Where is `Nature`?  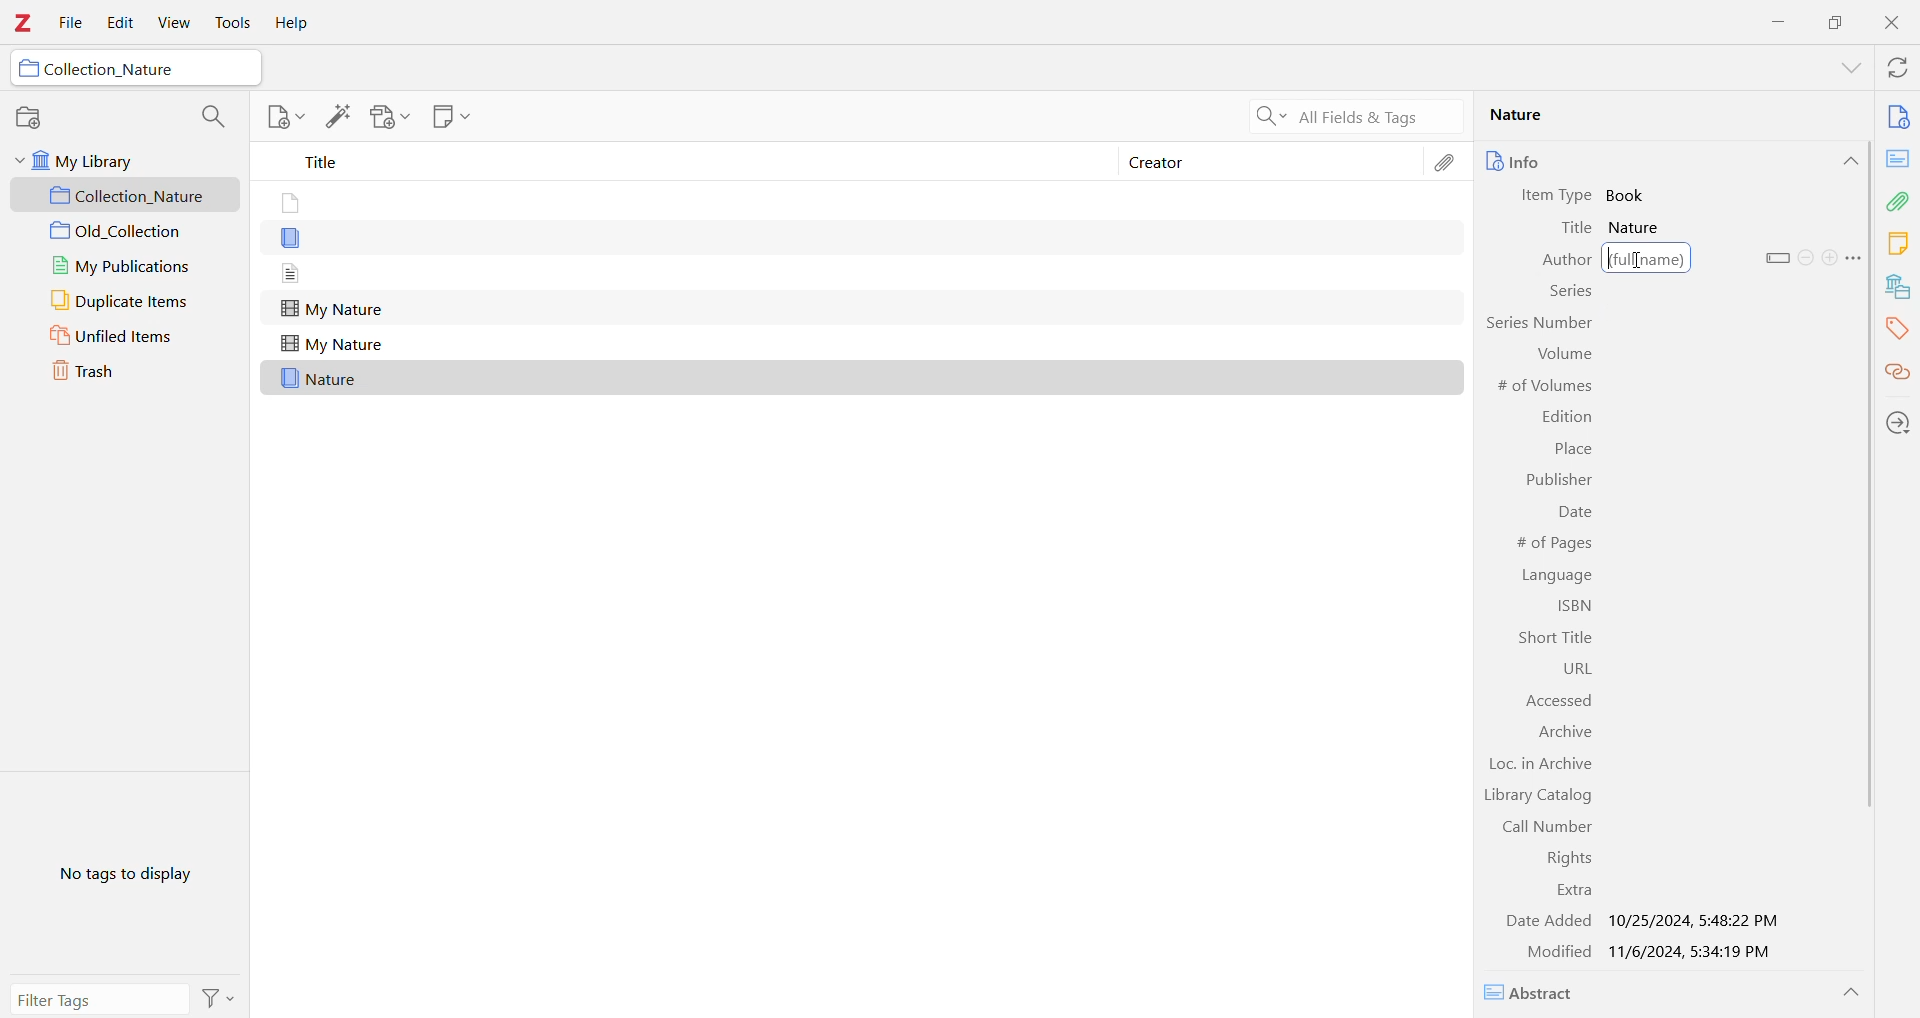 Nature is located at coordinates (1661, 115).